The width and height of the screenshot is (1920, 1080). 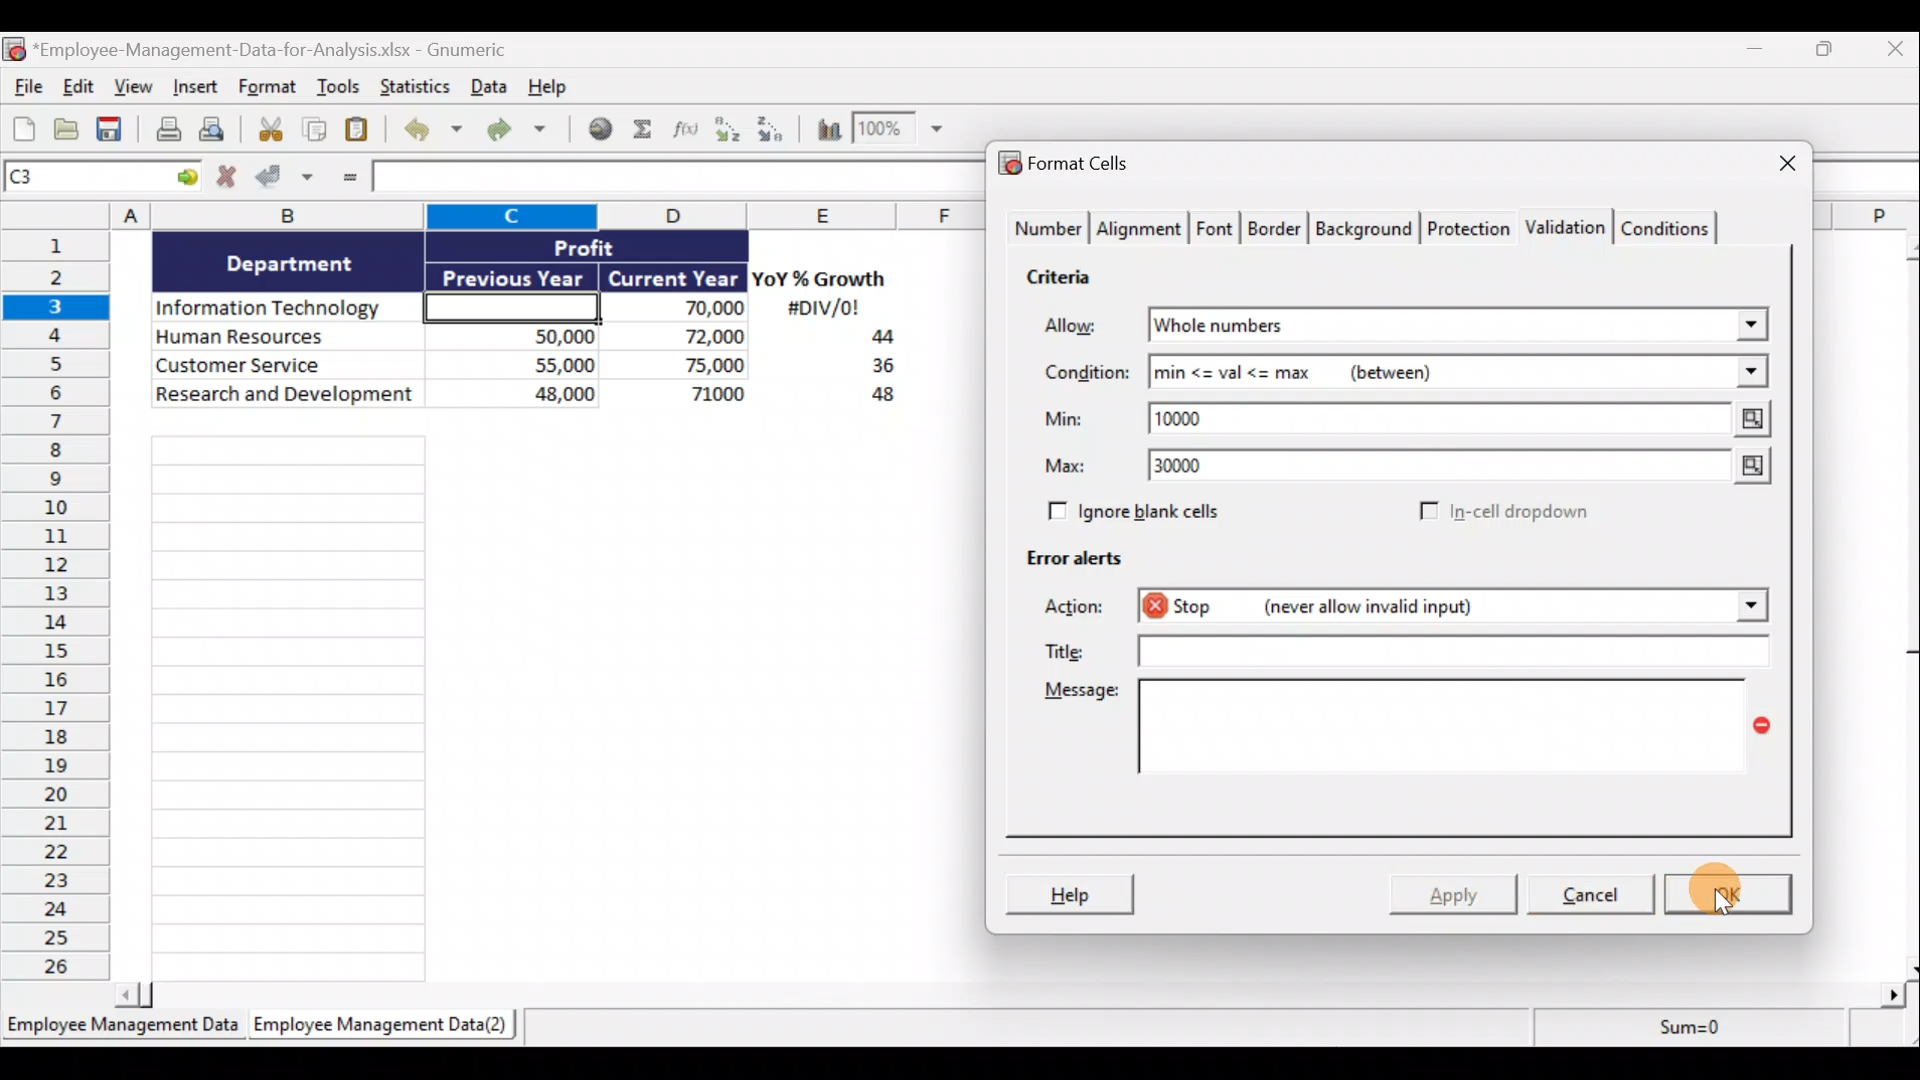 What do you see at coordinates (121, 1028) in the screenshot?
I see `Employee Management Data` at bounding box center [121, 1028].